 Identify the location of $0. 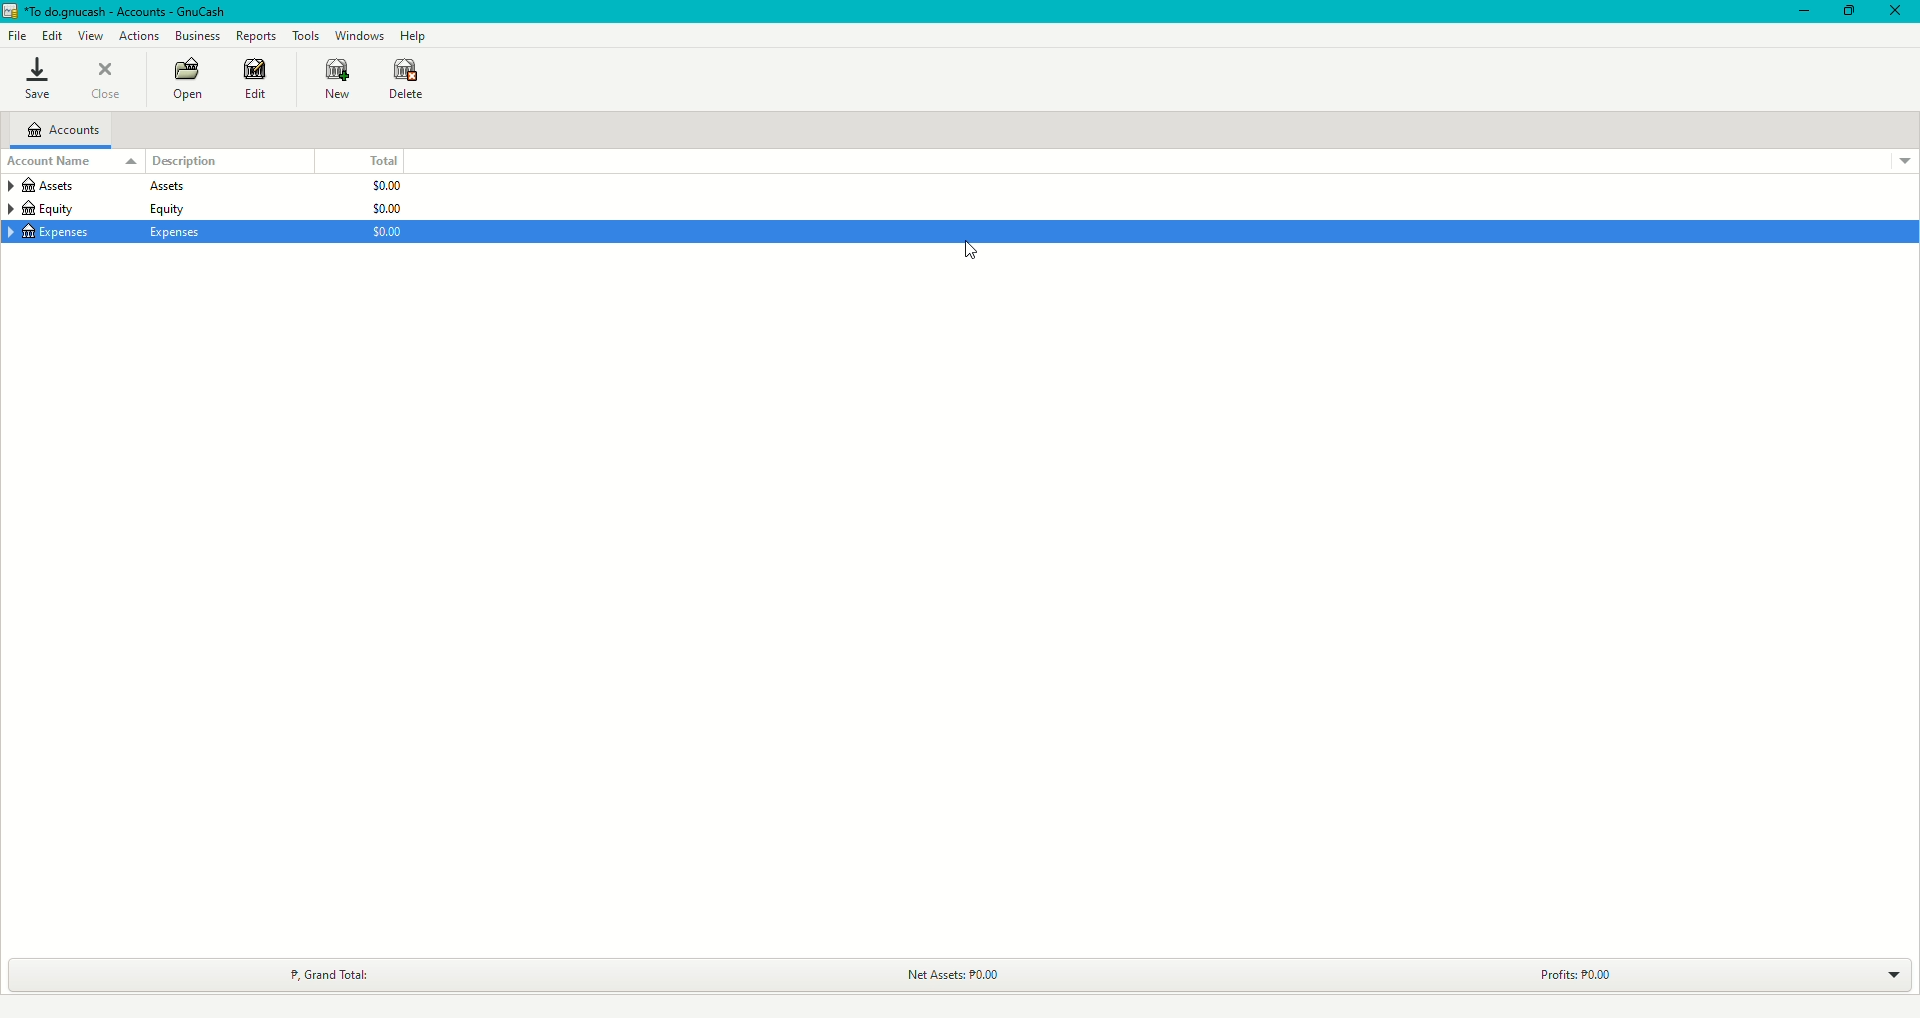
(381, 210).